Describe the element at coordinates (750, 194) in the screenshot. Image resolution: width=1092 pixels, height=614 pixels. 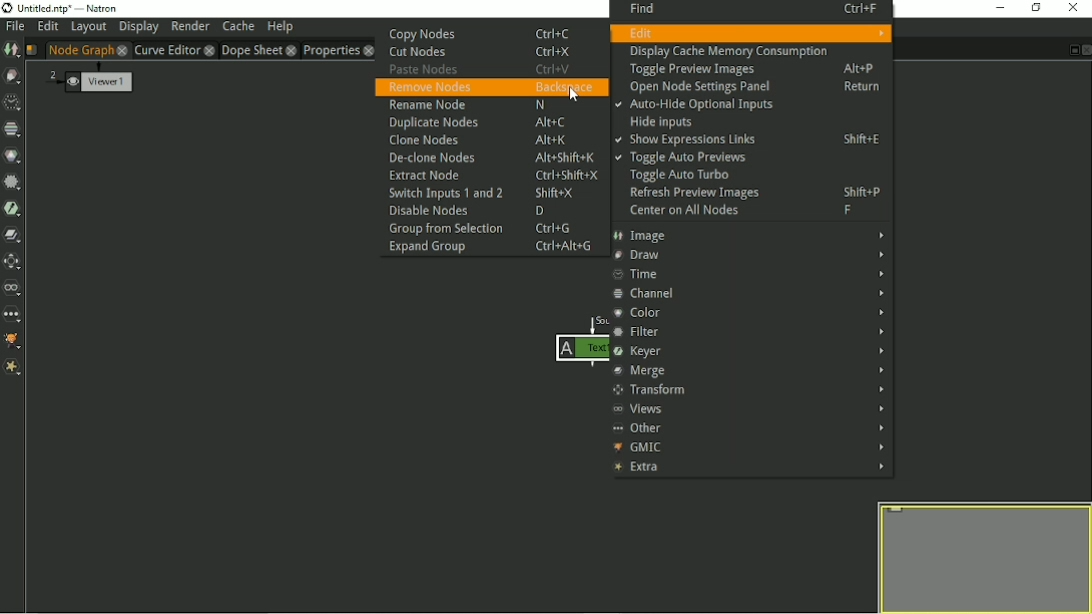
I see `Refresh Preview Images` at that location.